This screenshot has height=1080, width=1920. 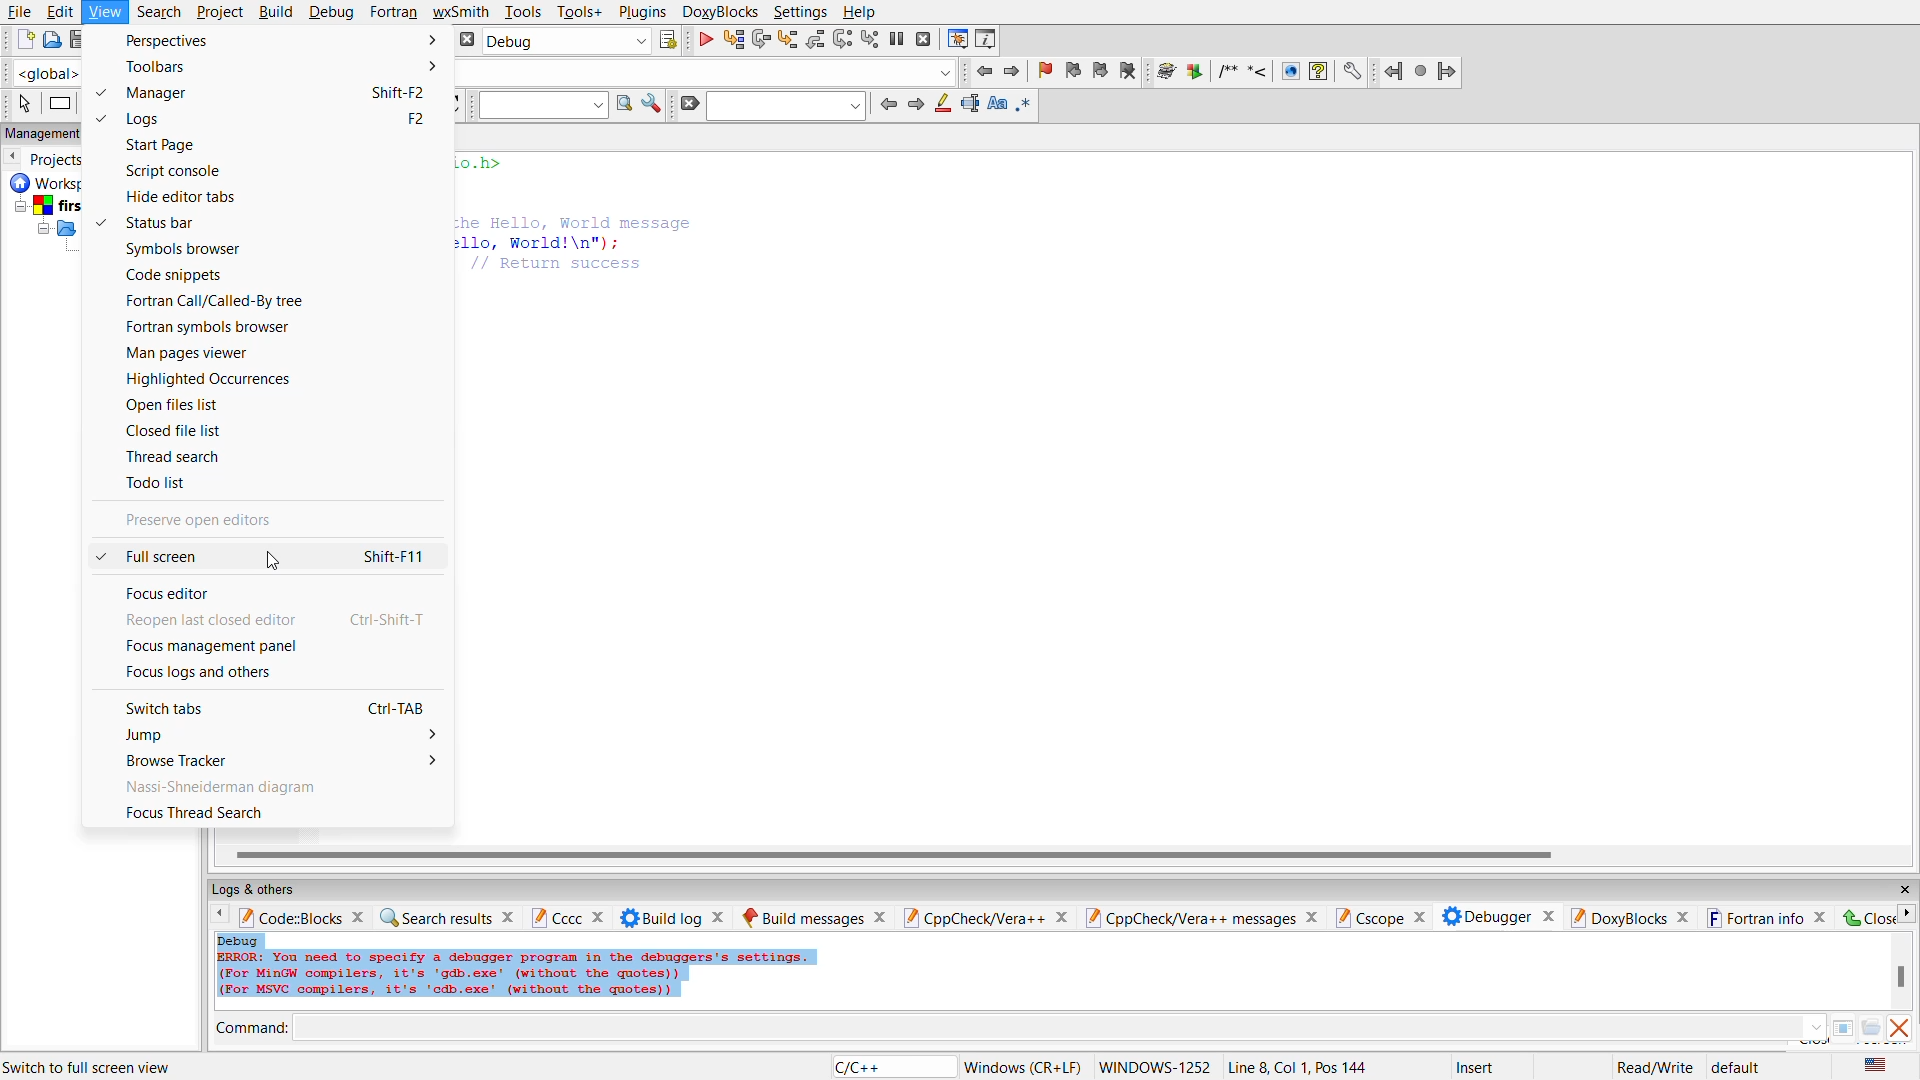 What do you see at coordinates (972, 106) in the screenshot?
I see `selected text` at bounding box center [972, 106].